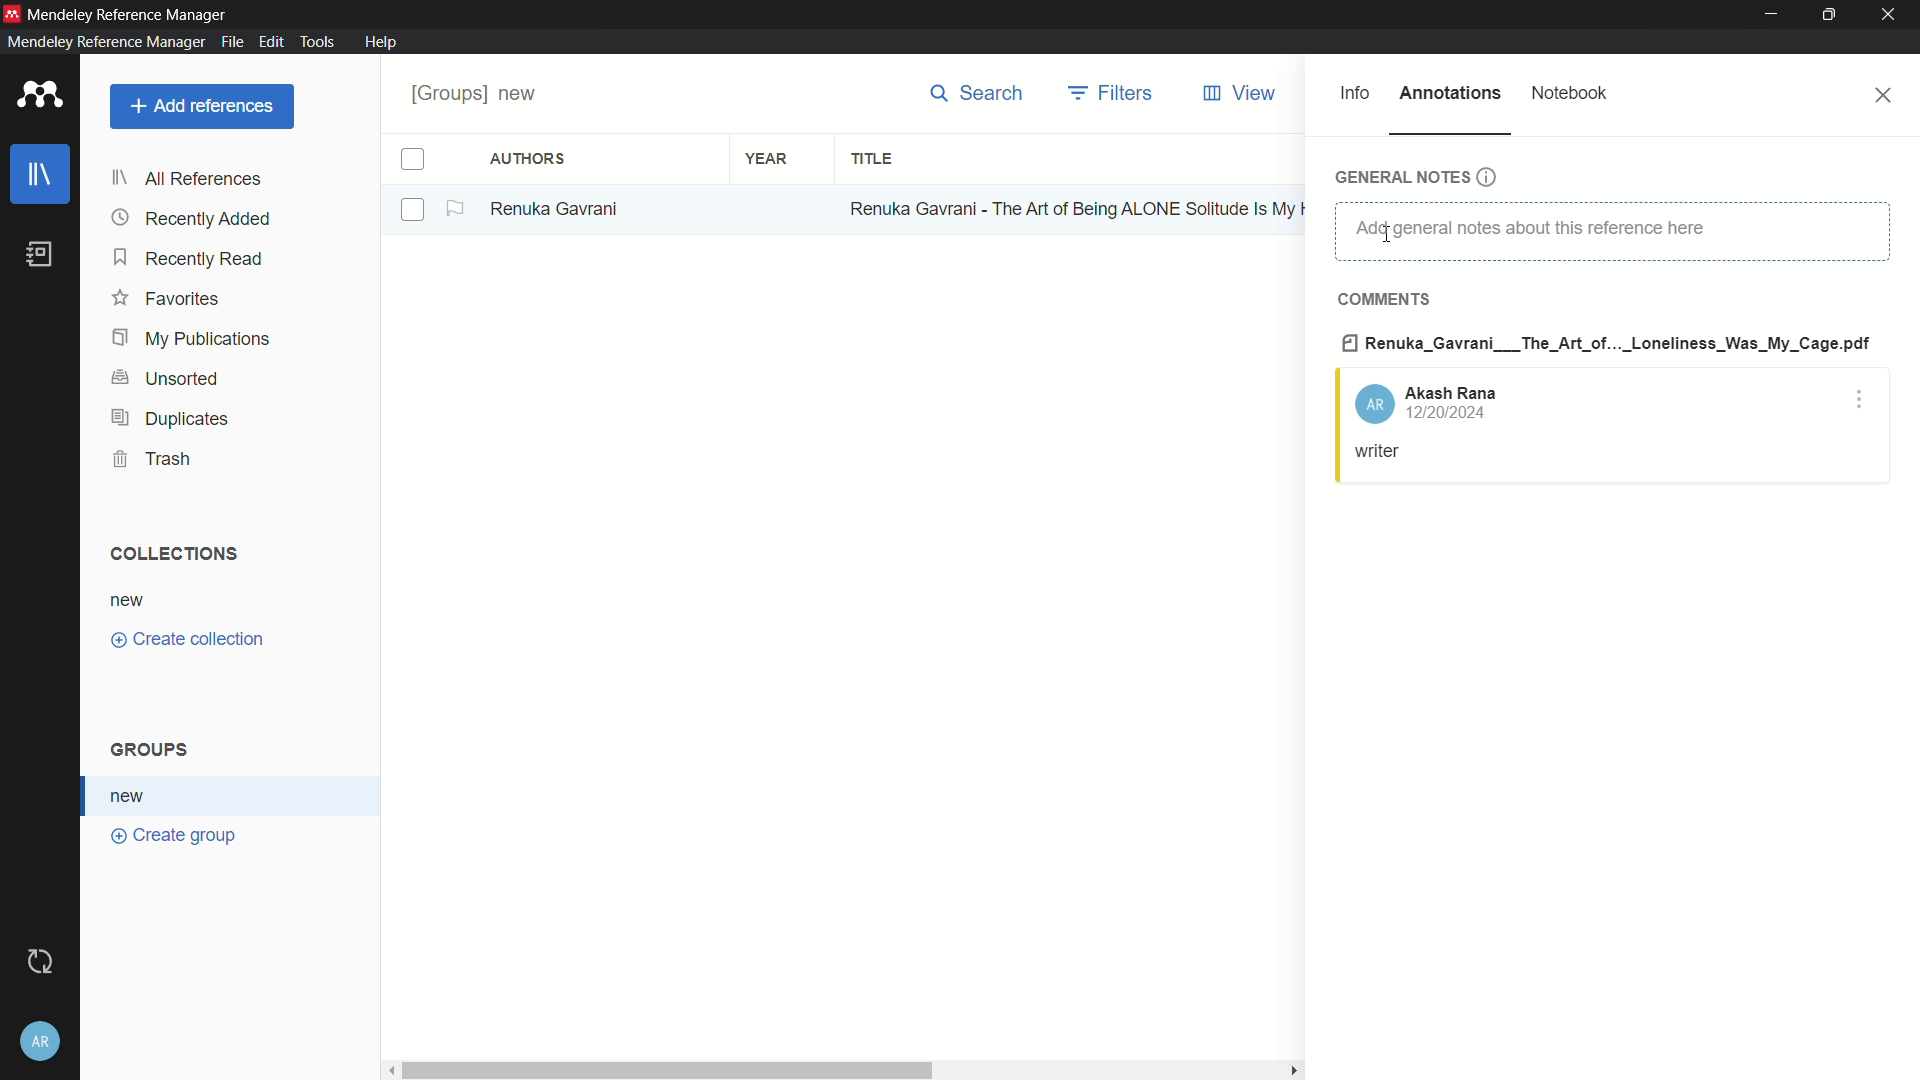 The image size is (1920, 1080). What do you see at coordinates (40, 174) in the screenshot?
I see `library` at bounding box center [40, 174].